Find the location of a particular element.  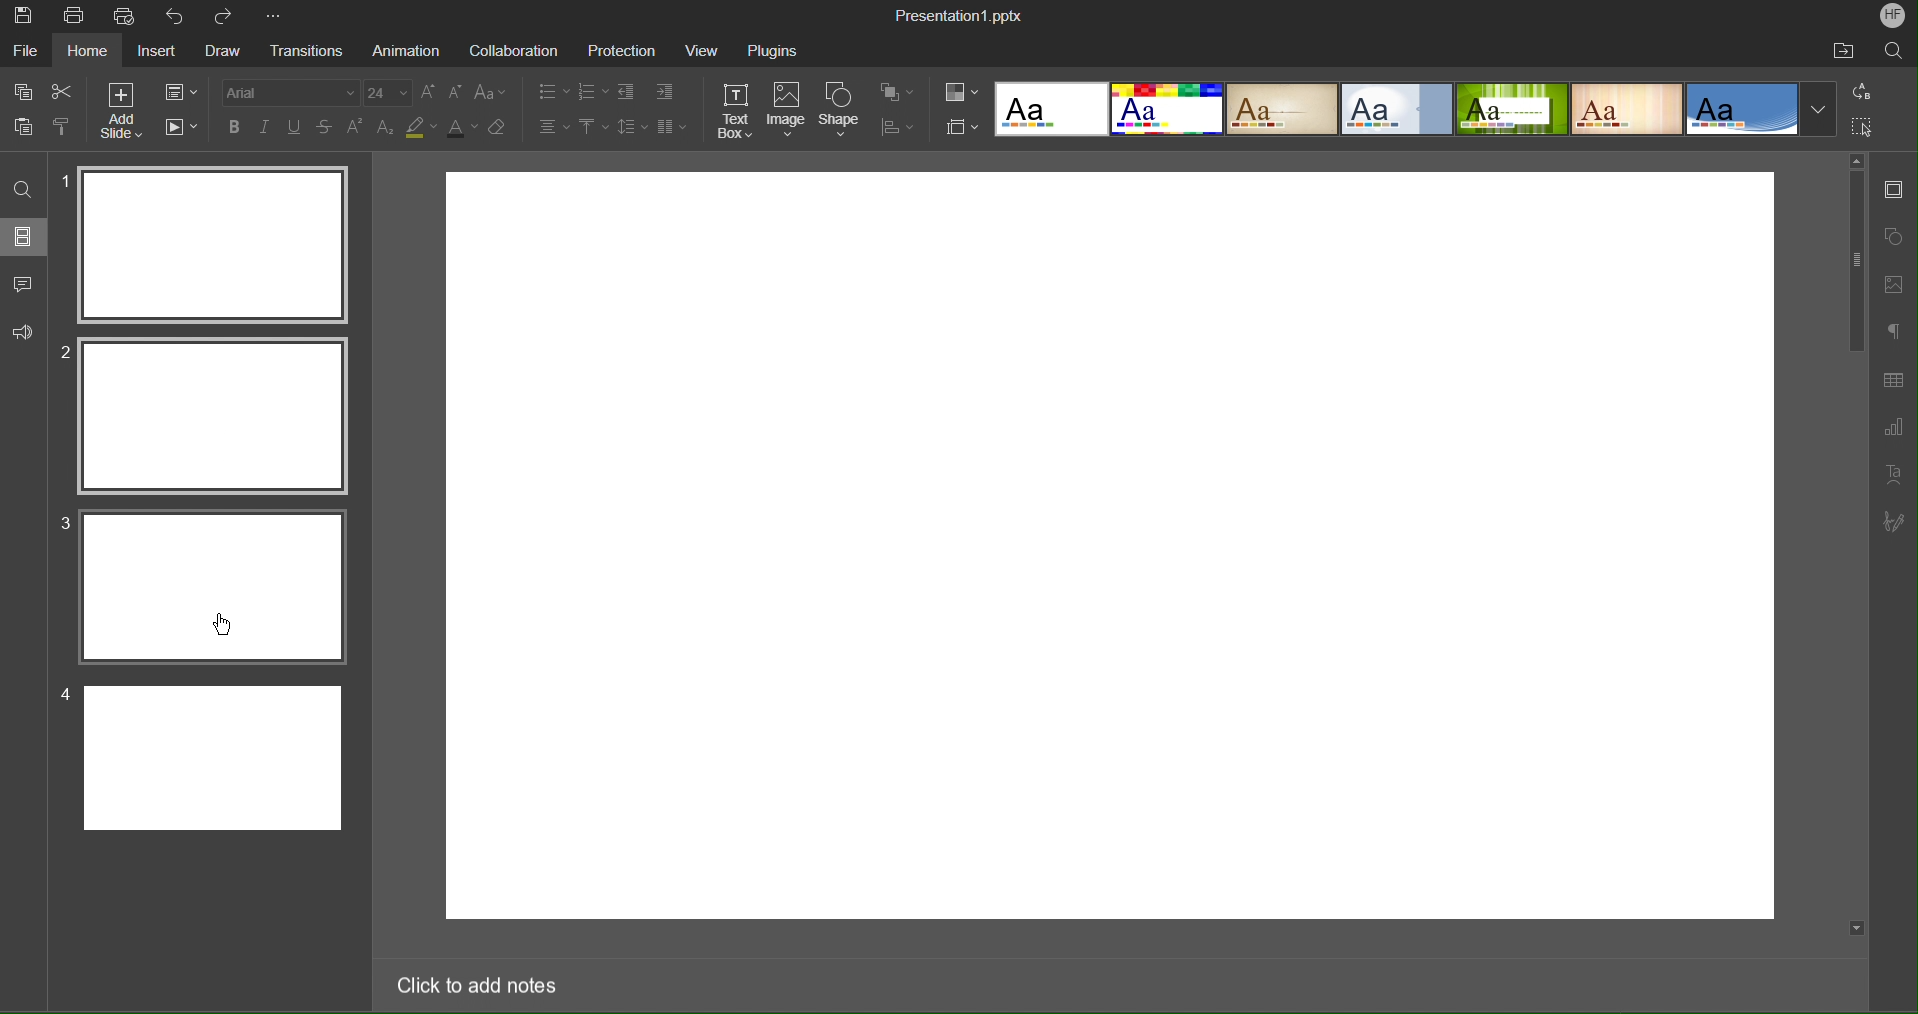

Line Spacing is located at coordinates (629, 125).